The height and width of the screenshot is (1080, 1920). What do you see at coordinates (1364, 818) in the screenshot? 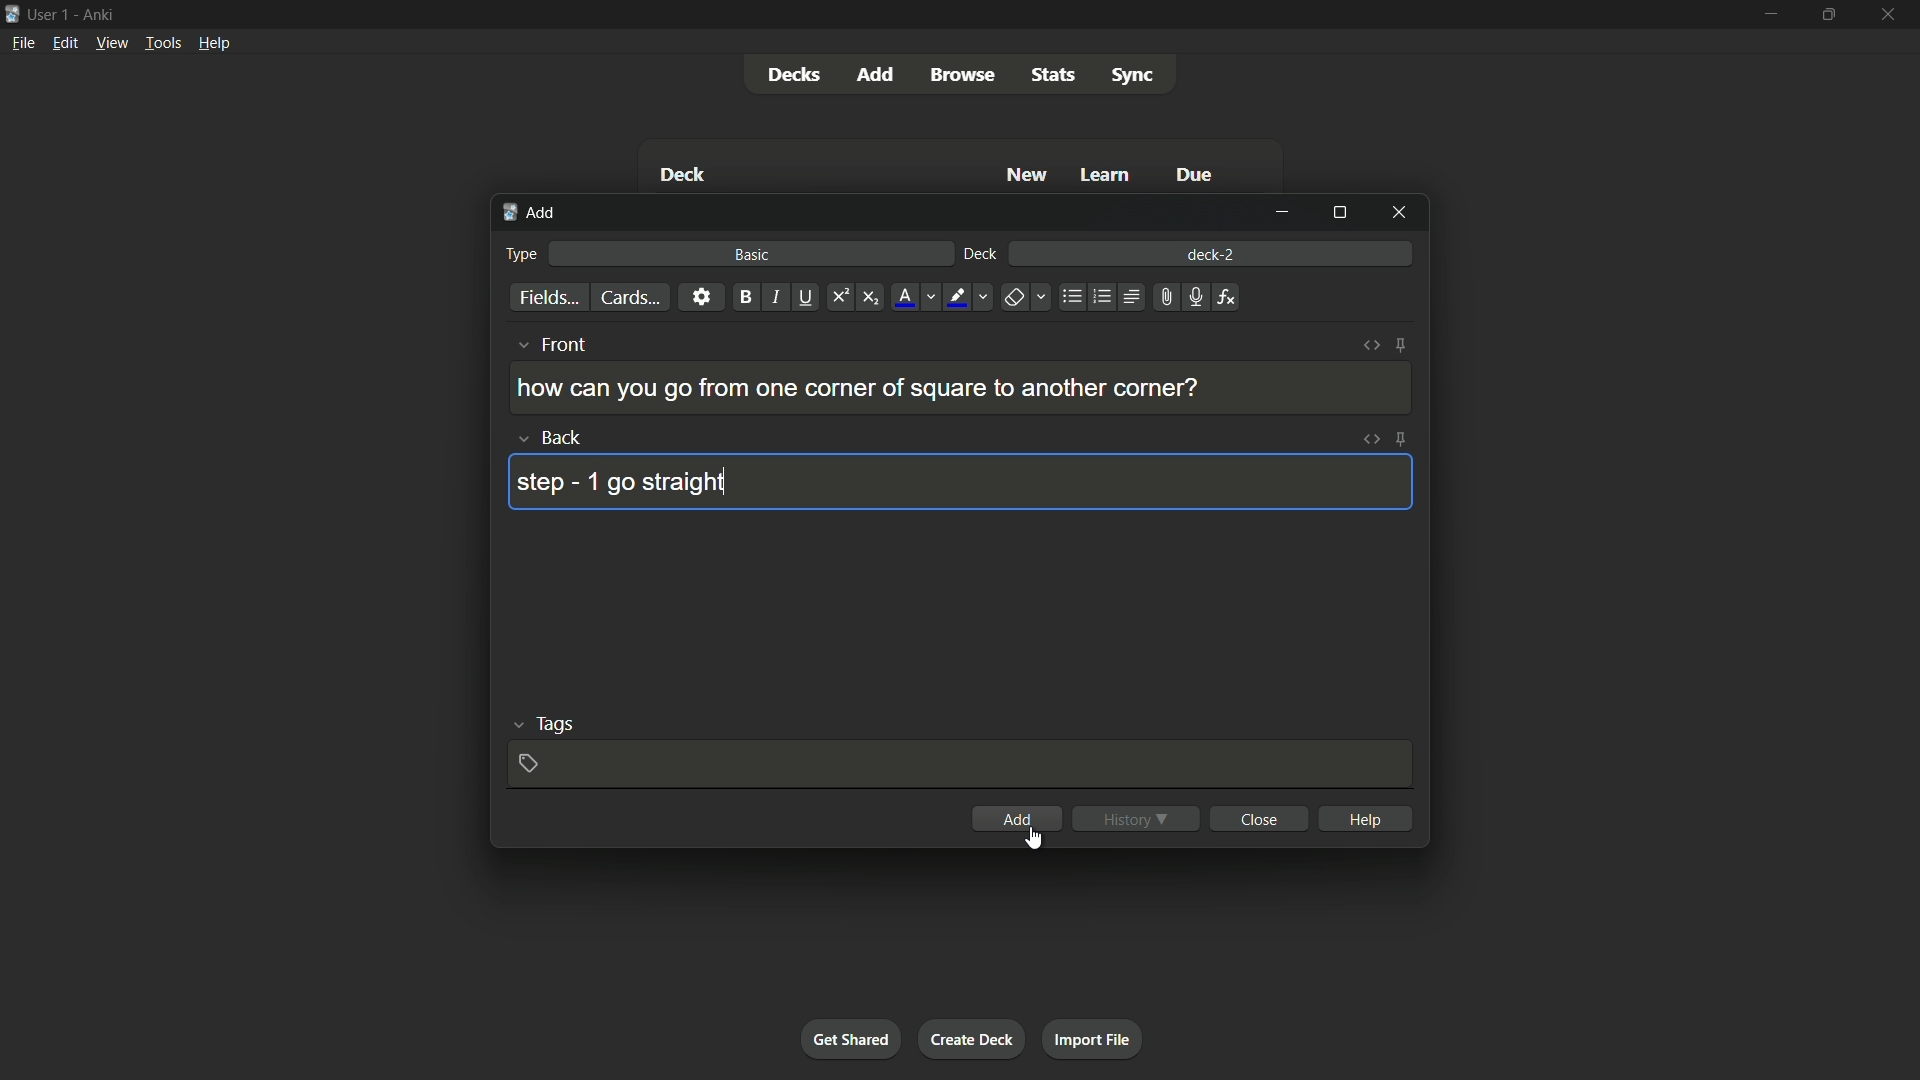
I see `help` at bounding box center [1364, 818].